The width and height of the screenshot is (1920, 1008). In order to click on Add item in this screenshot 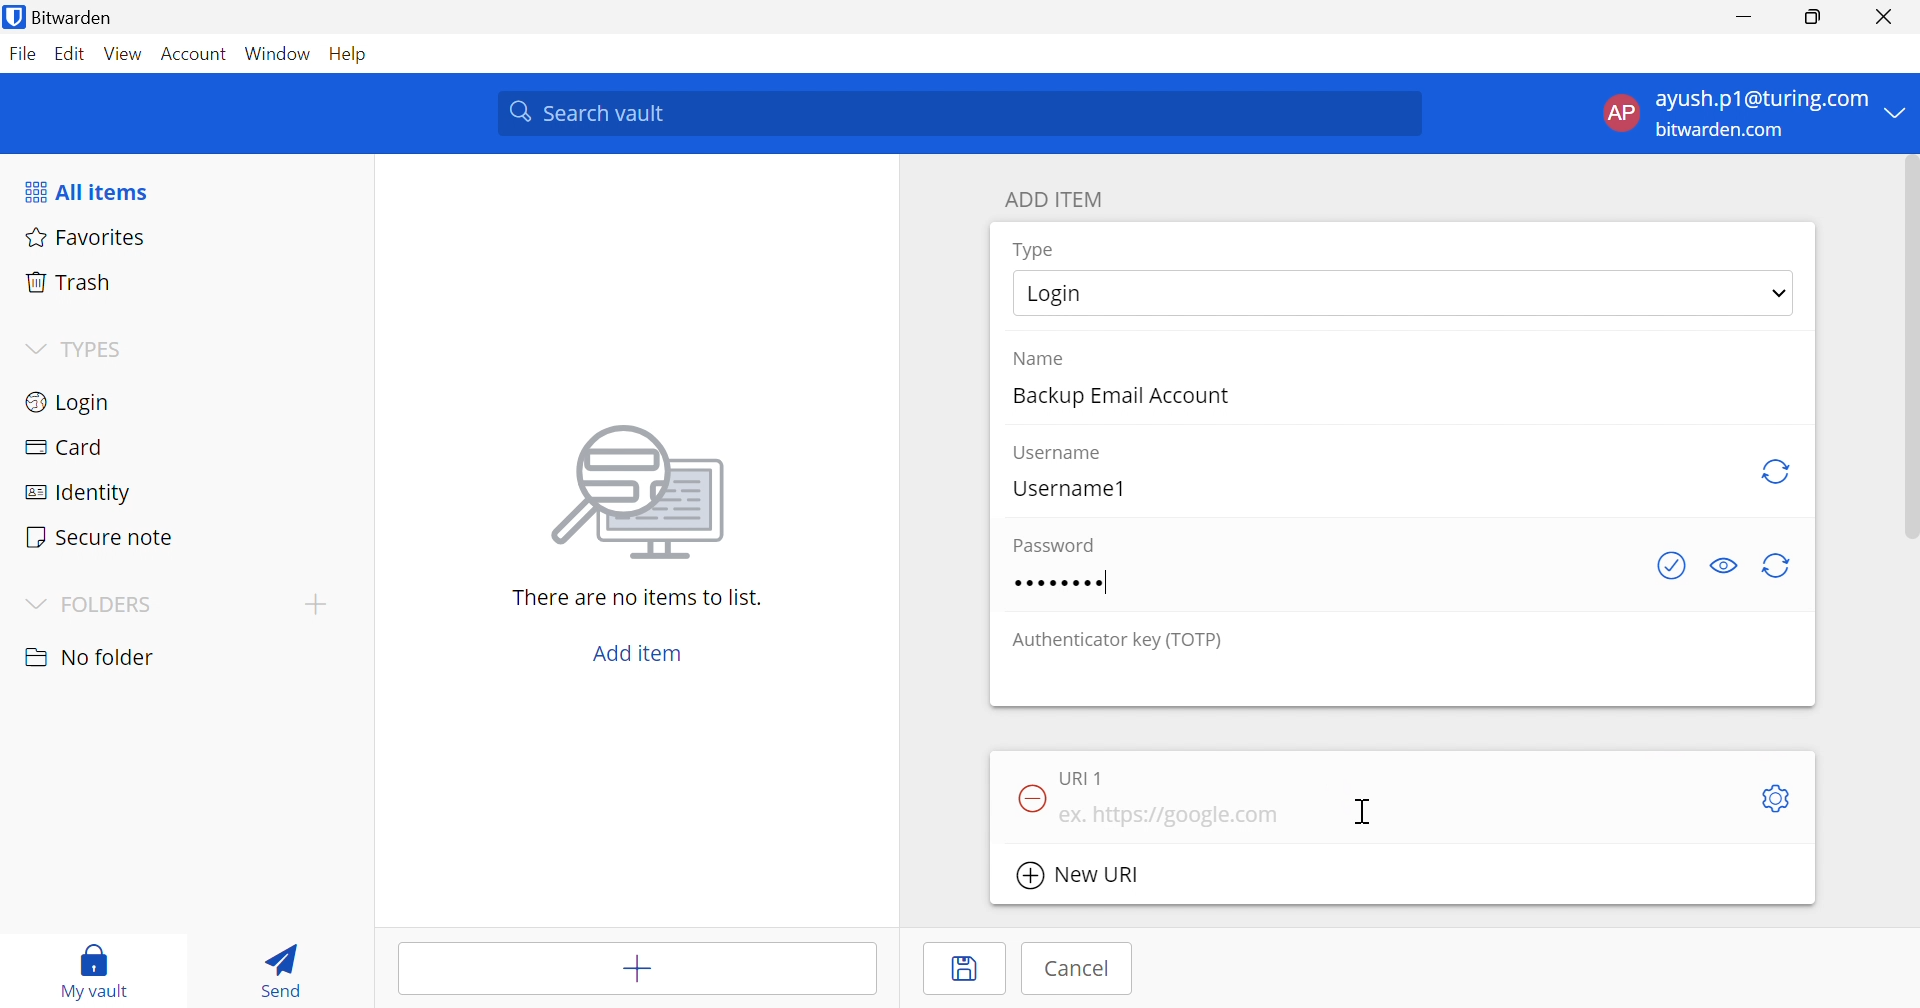, I will do `click(639, 651)`.